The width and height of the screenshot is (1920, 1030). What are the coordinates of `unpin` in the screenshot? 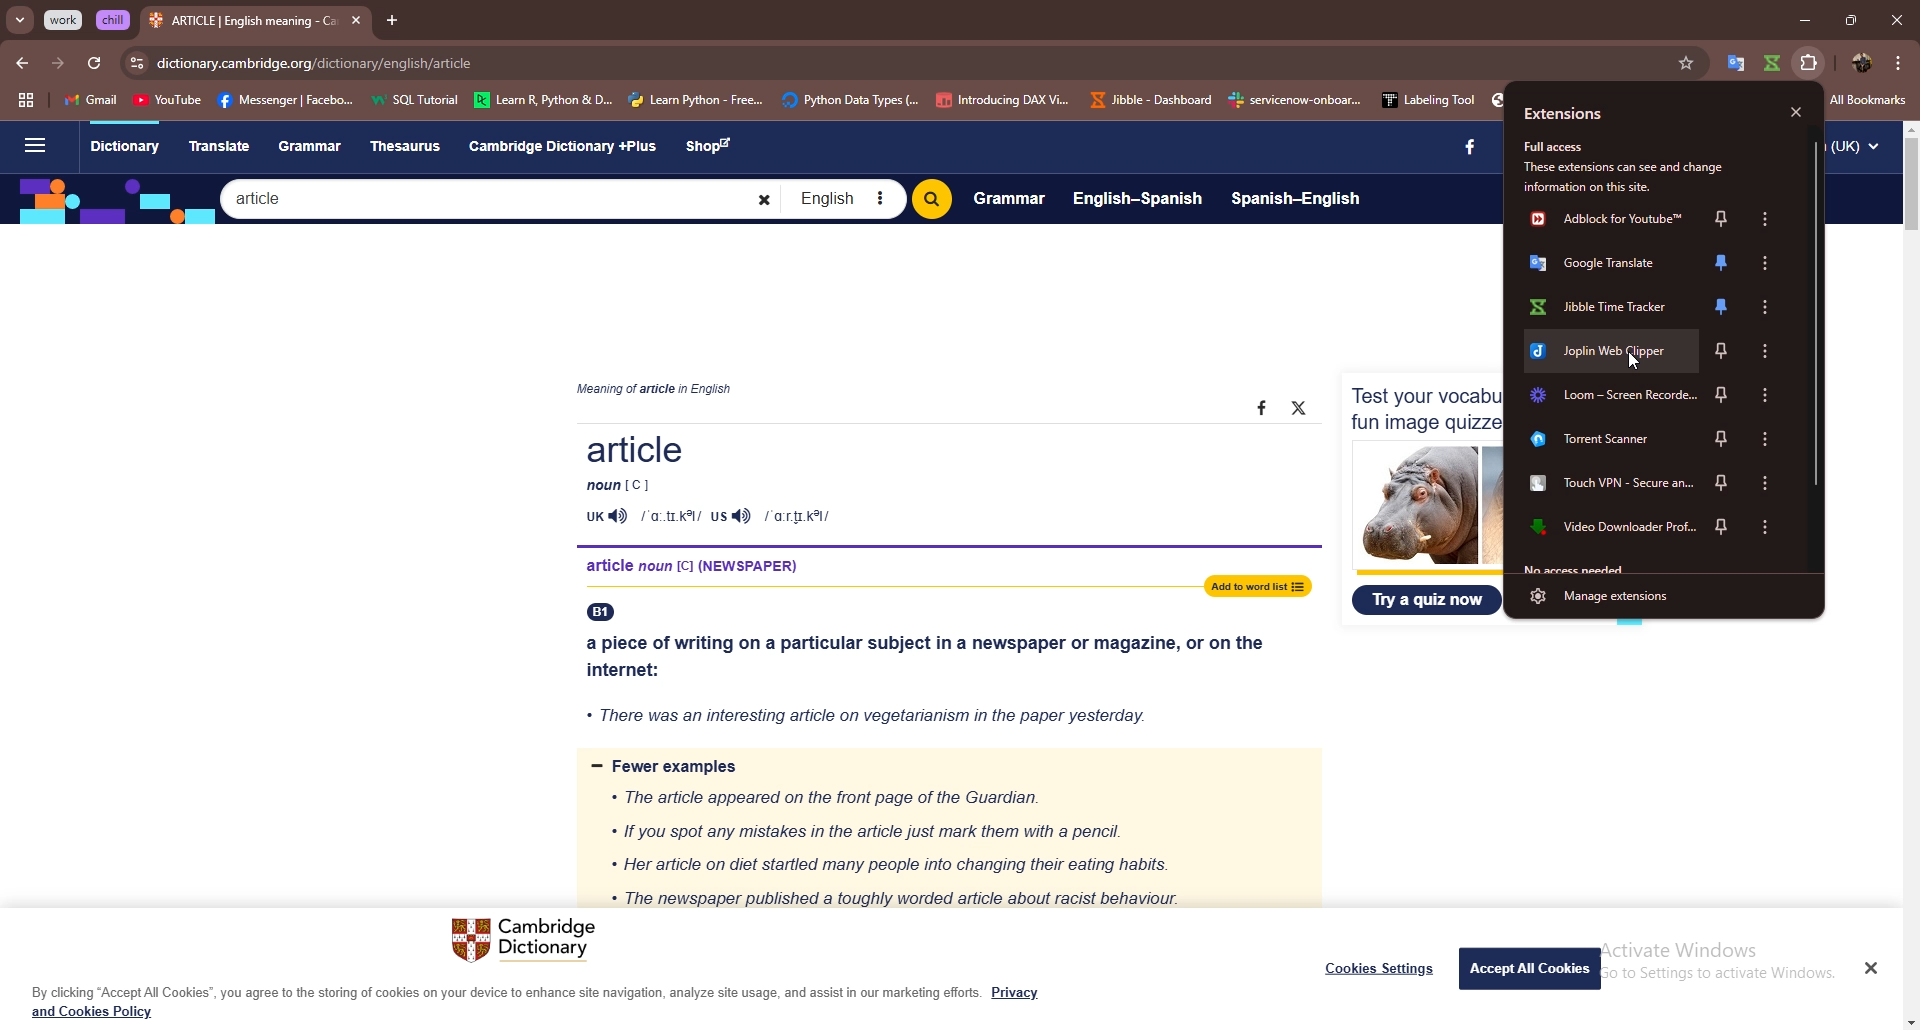 It's located at (1724, 305).